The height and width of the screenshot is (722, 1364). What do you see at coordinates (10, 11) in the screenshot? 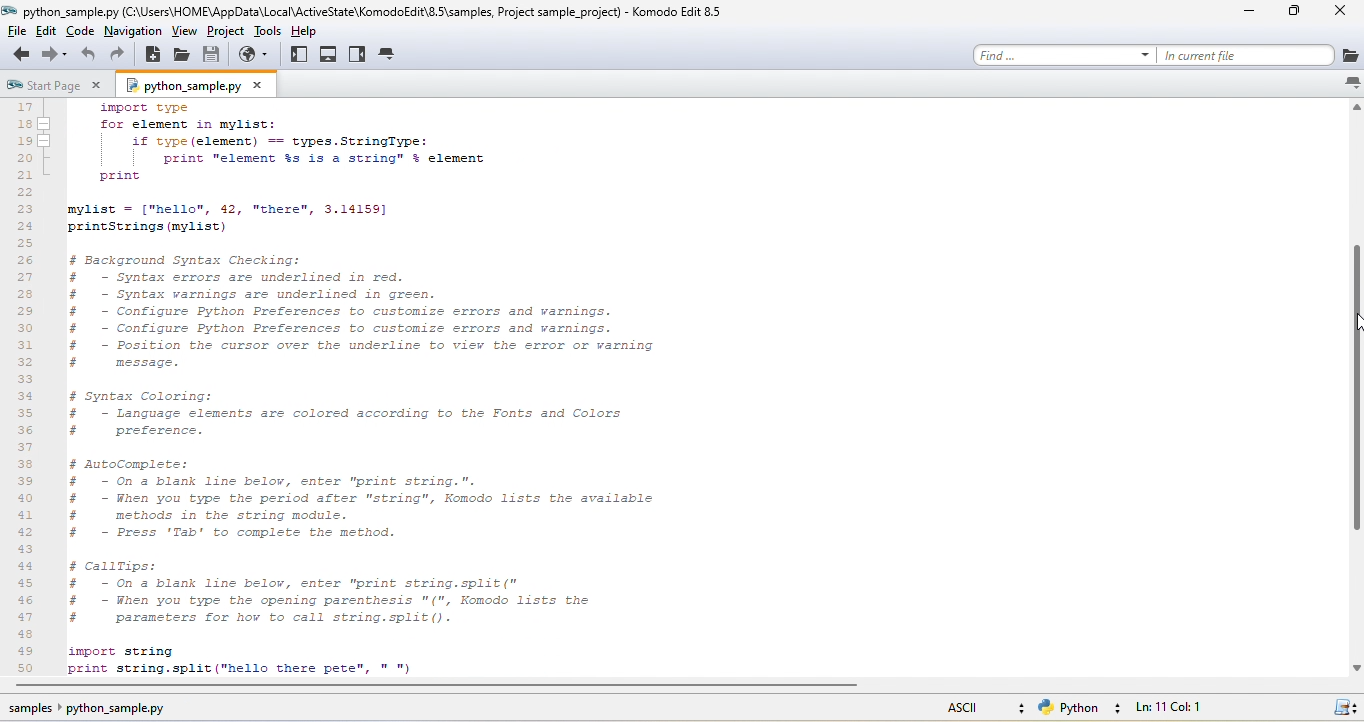
I see `app icon` at bounding box center [10, 11].